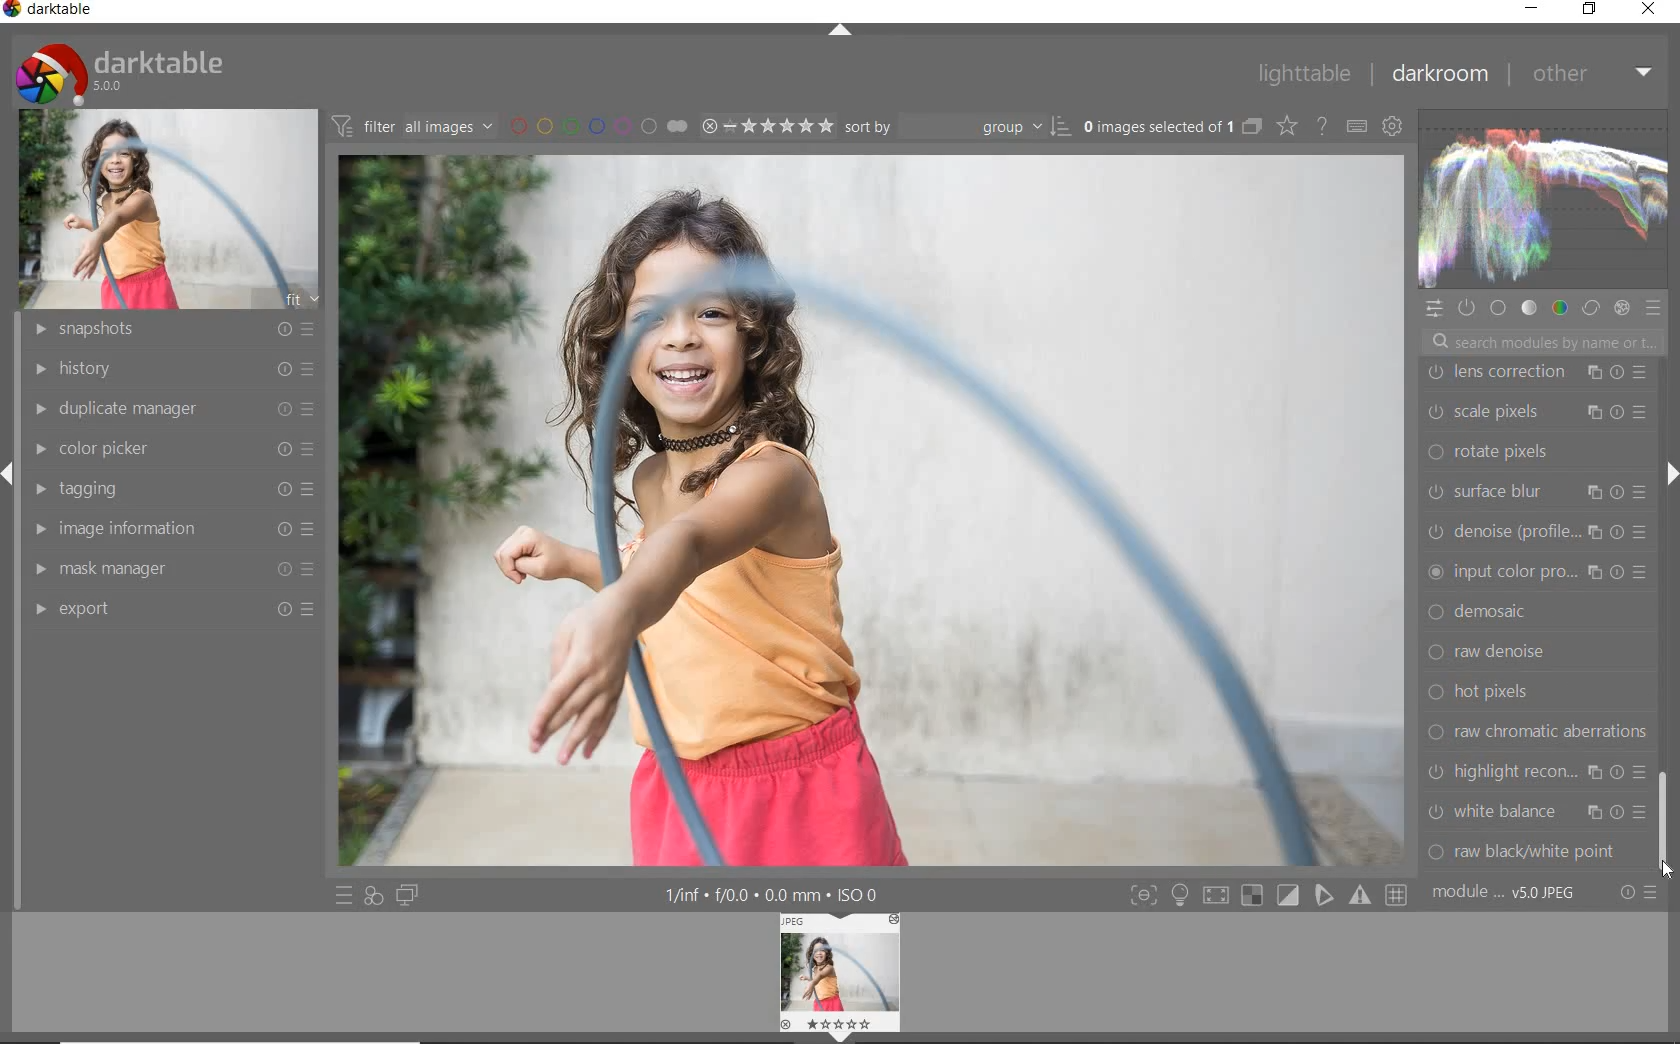  What do you see at coordinates (597, 125) in the screenshot?
I see `filter by image color label` at bounding box center [597, 125].